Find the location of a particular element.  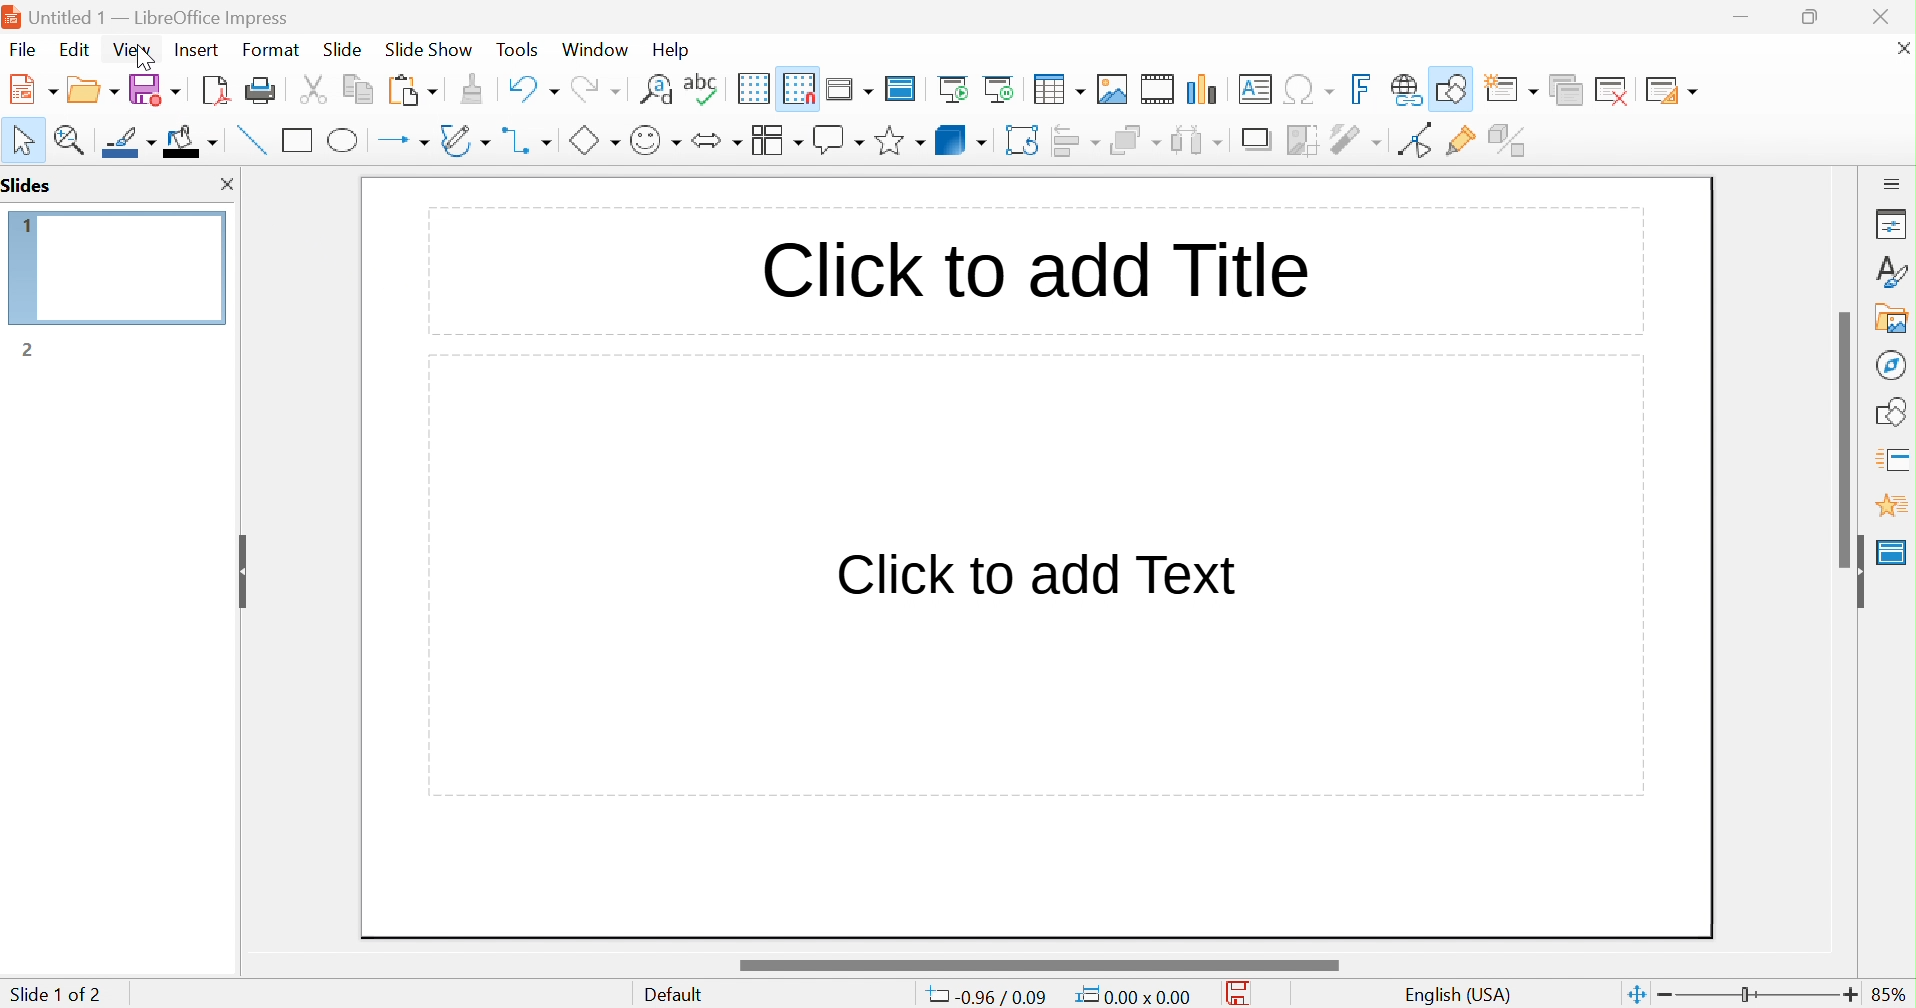

toggle point edit mode is located at coordinates (1413, 140).